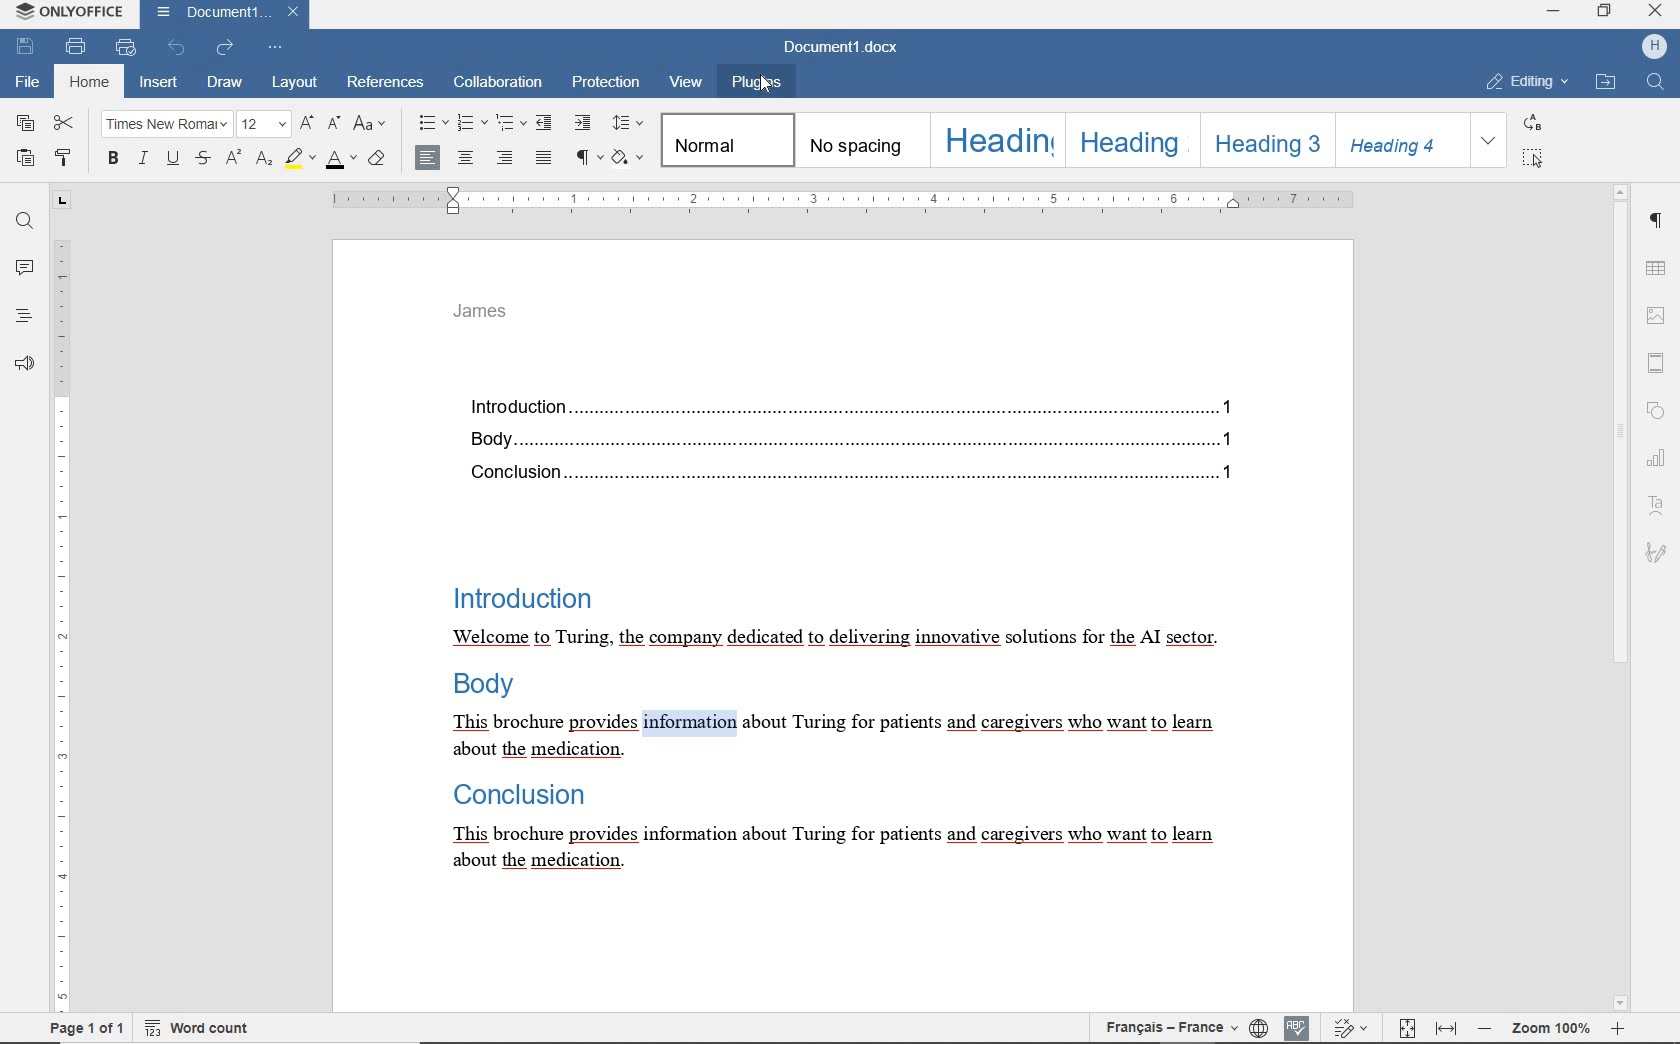 The image size is (1680, 1044). What do you see at coordinates (168, 125) in the screenshot?
I see `FONT` at bounding box center [168, 125].